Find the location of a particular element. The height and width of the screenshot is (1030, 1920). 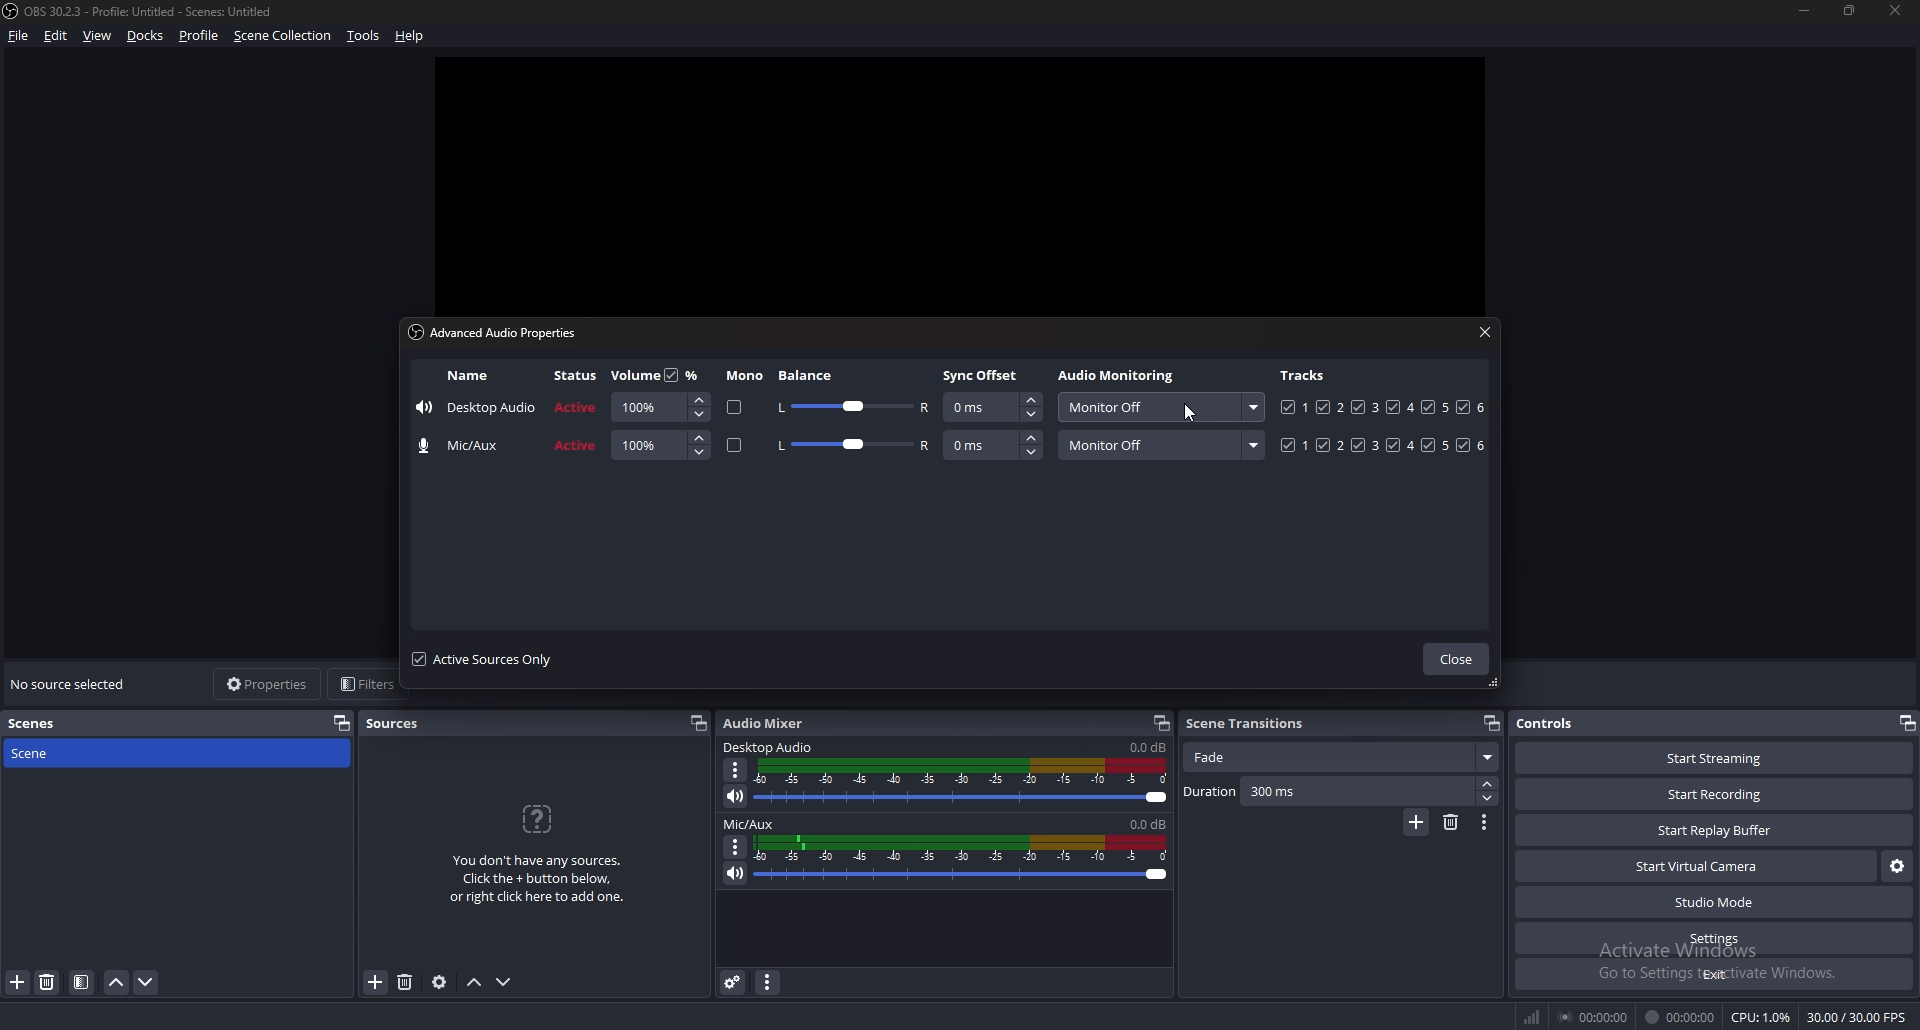

move scene up is located at coordinates (116, 982).